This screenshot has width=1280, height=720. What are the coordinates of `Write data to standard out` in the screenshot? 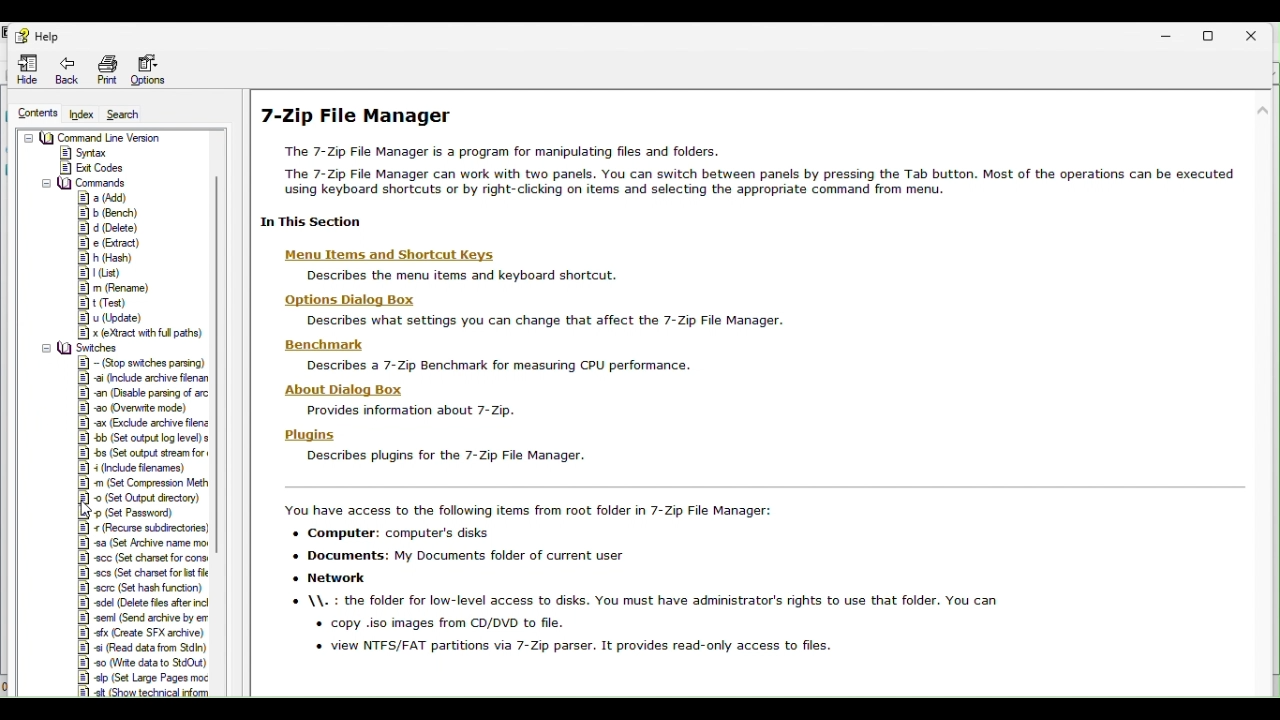 It's located at (140, 663).